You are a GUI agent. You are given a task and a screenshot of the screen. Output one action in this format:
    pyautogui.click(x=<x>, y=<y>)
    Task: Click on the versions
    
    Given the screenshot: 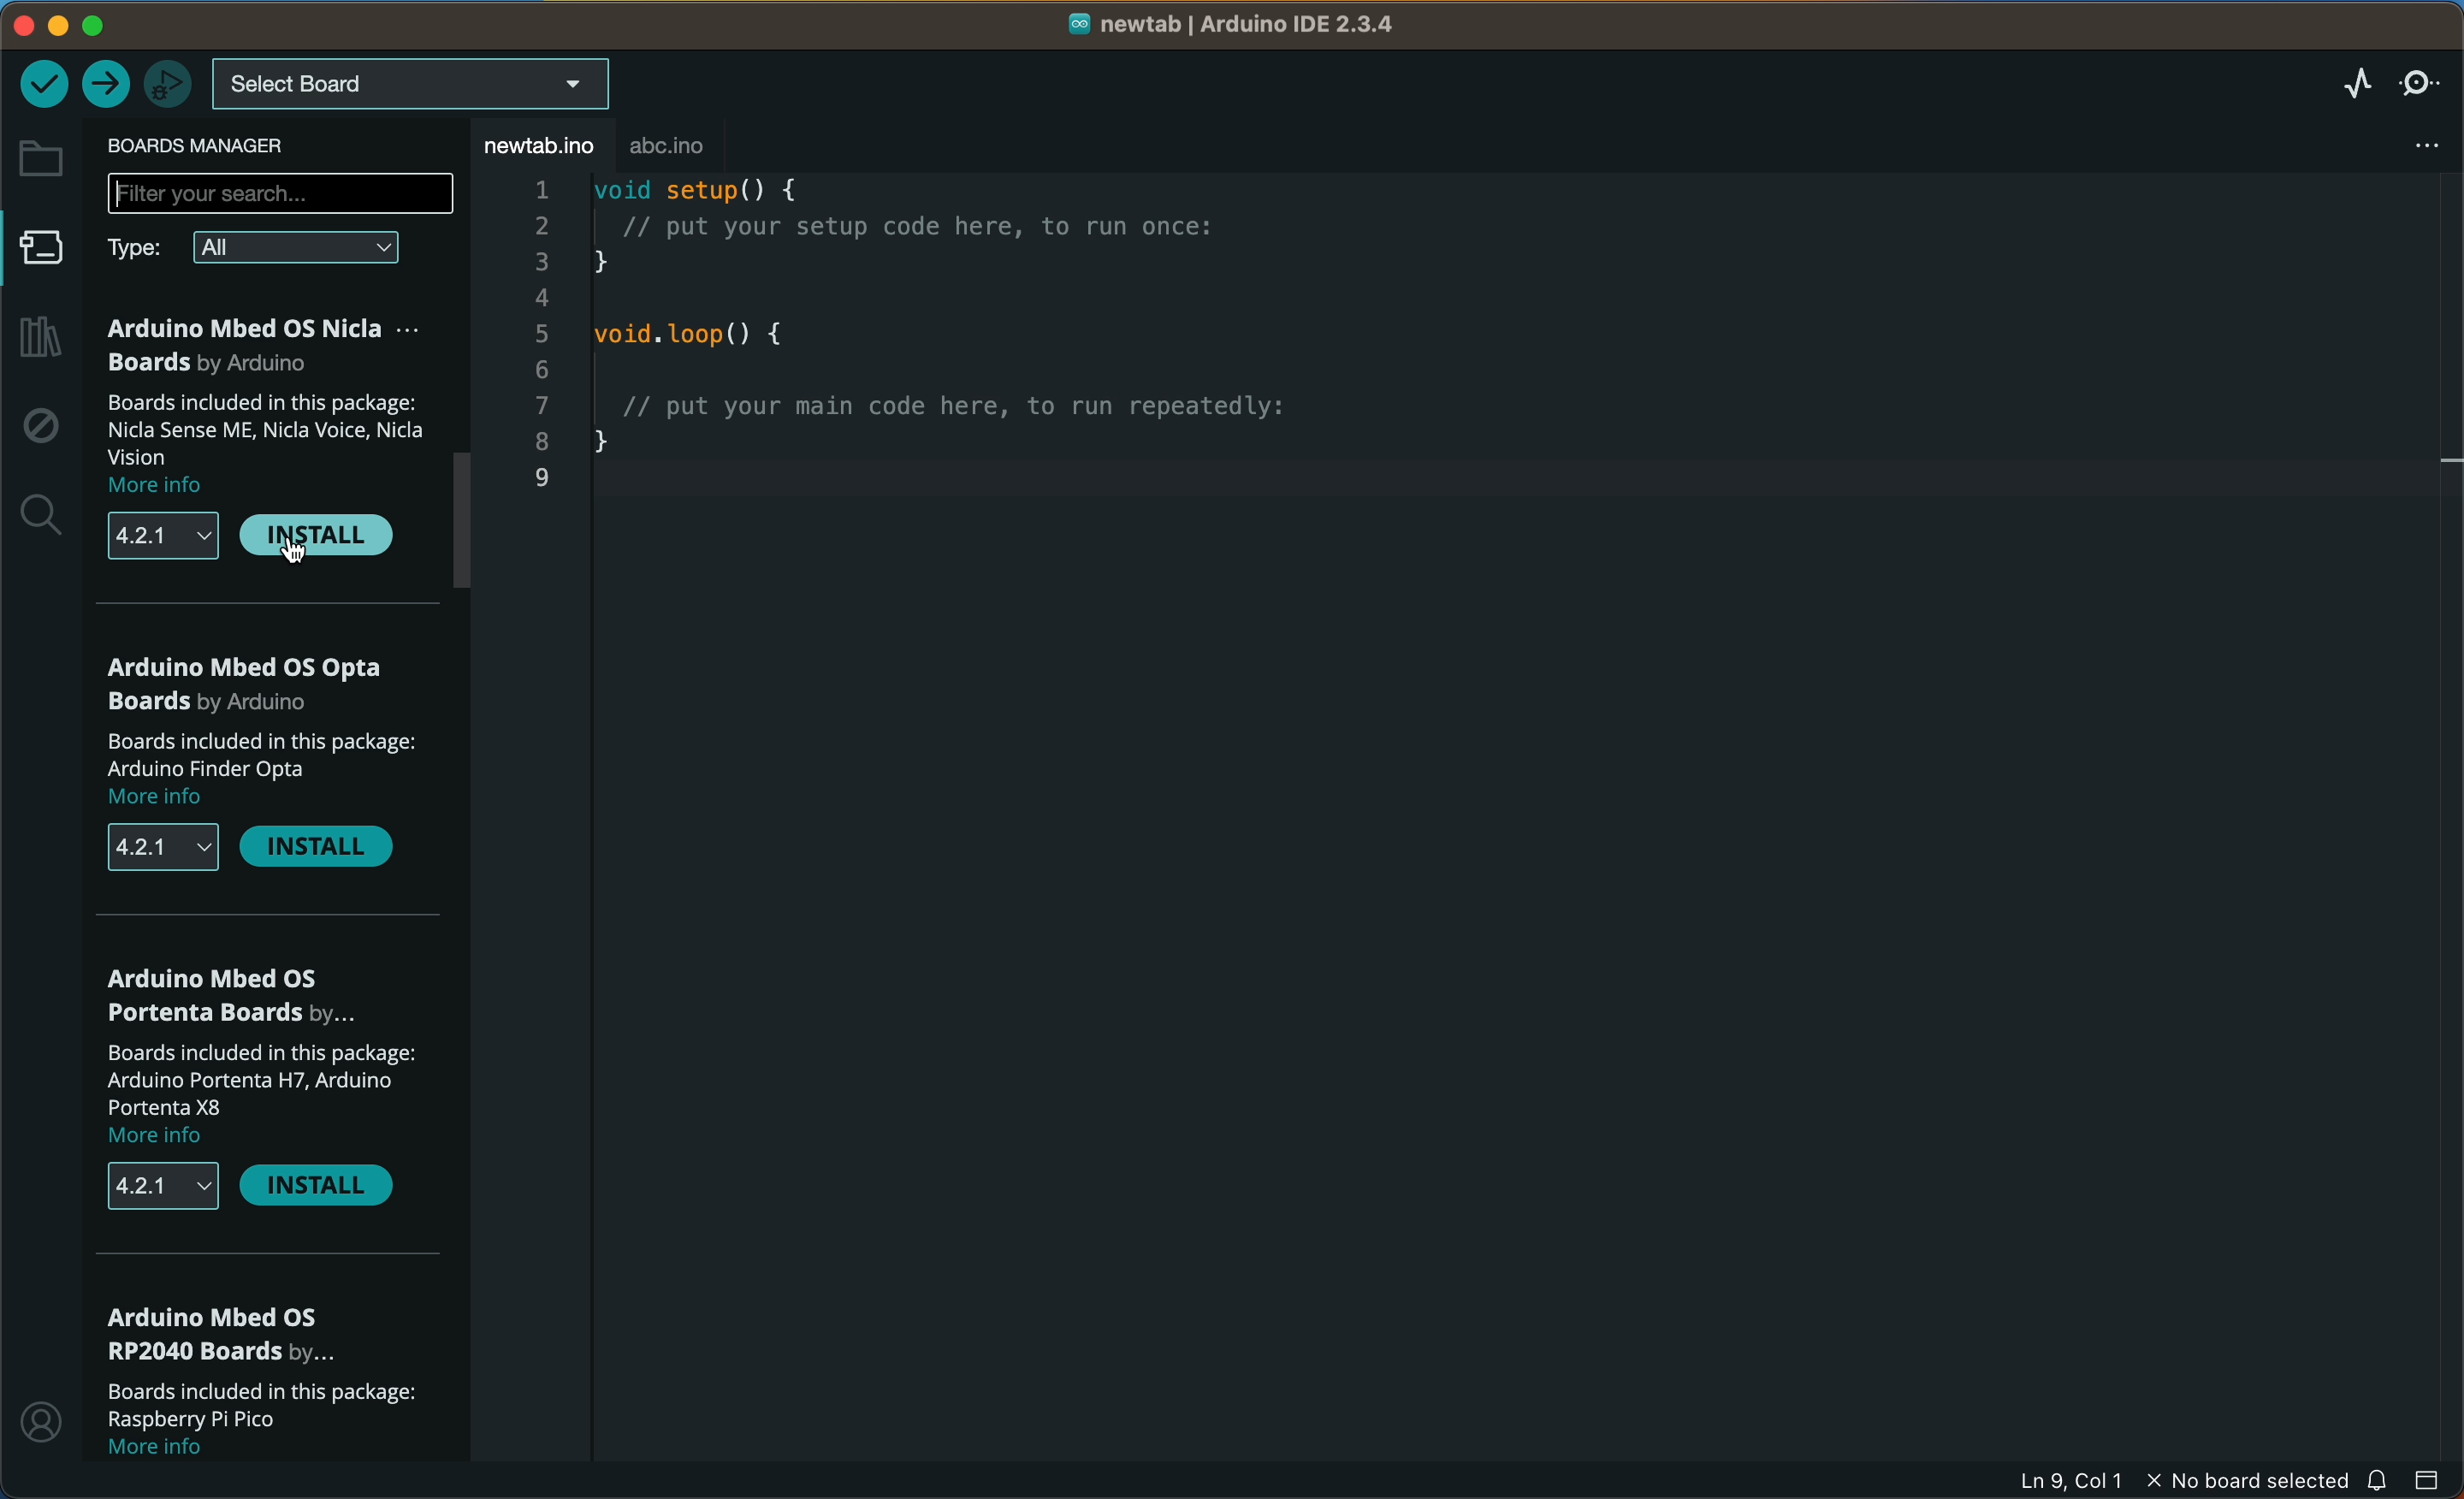 What is the action you would take?
    pyautogui.click(x=165, y=1185)
    